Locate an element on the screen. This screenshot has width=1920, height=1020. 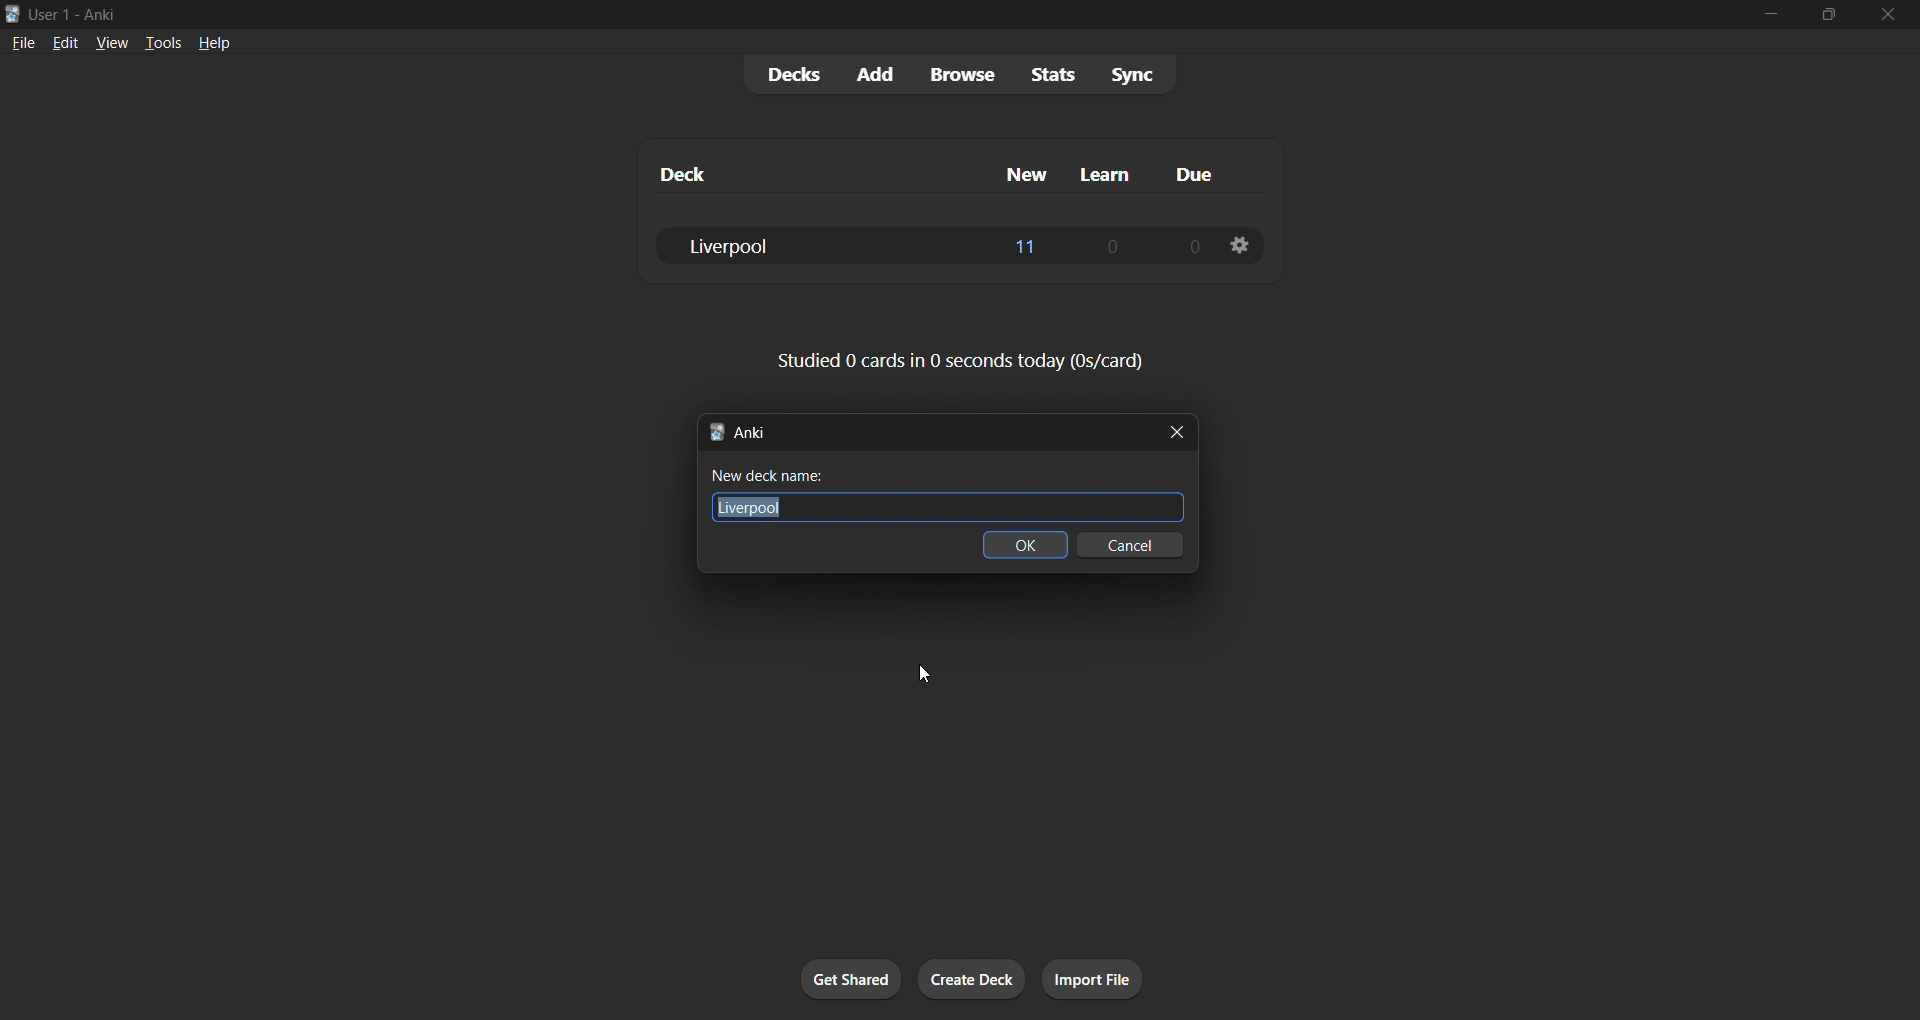
deck options is located at coordinates (1241, 248).